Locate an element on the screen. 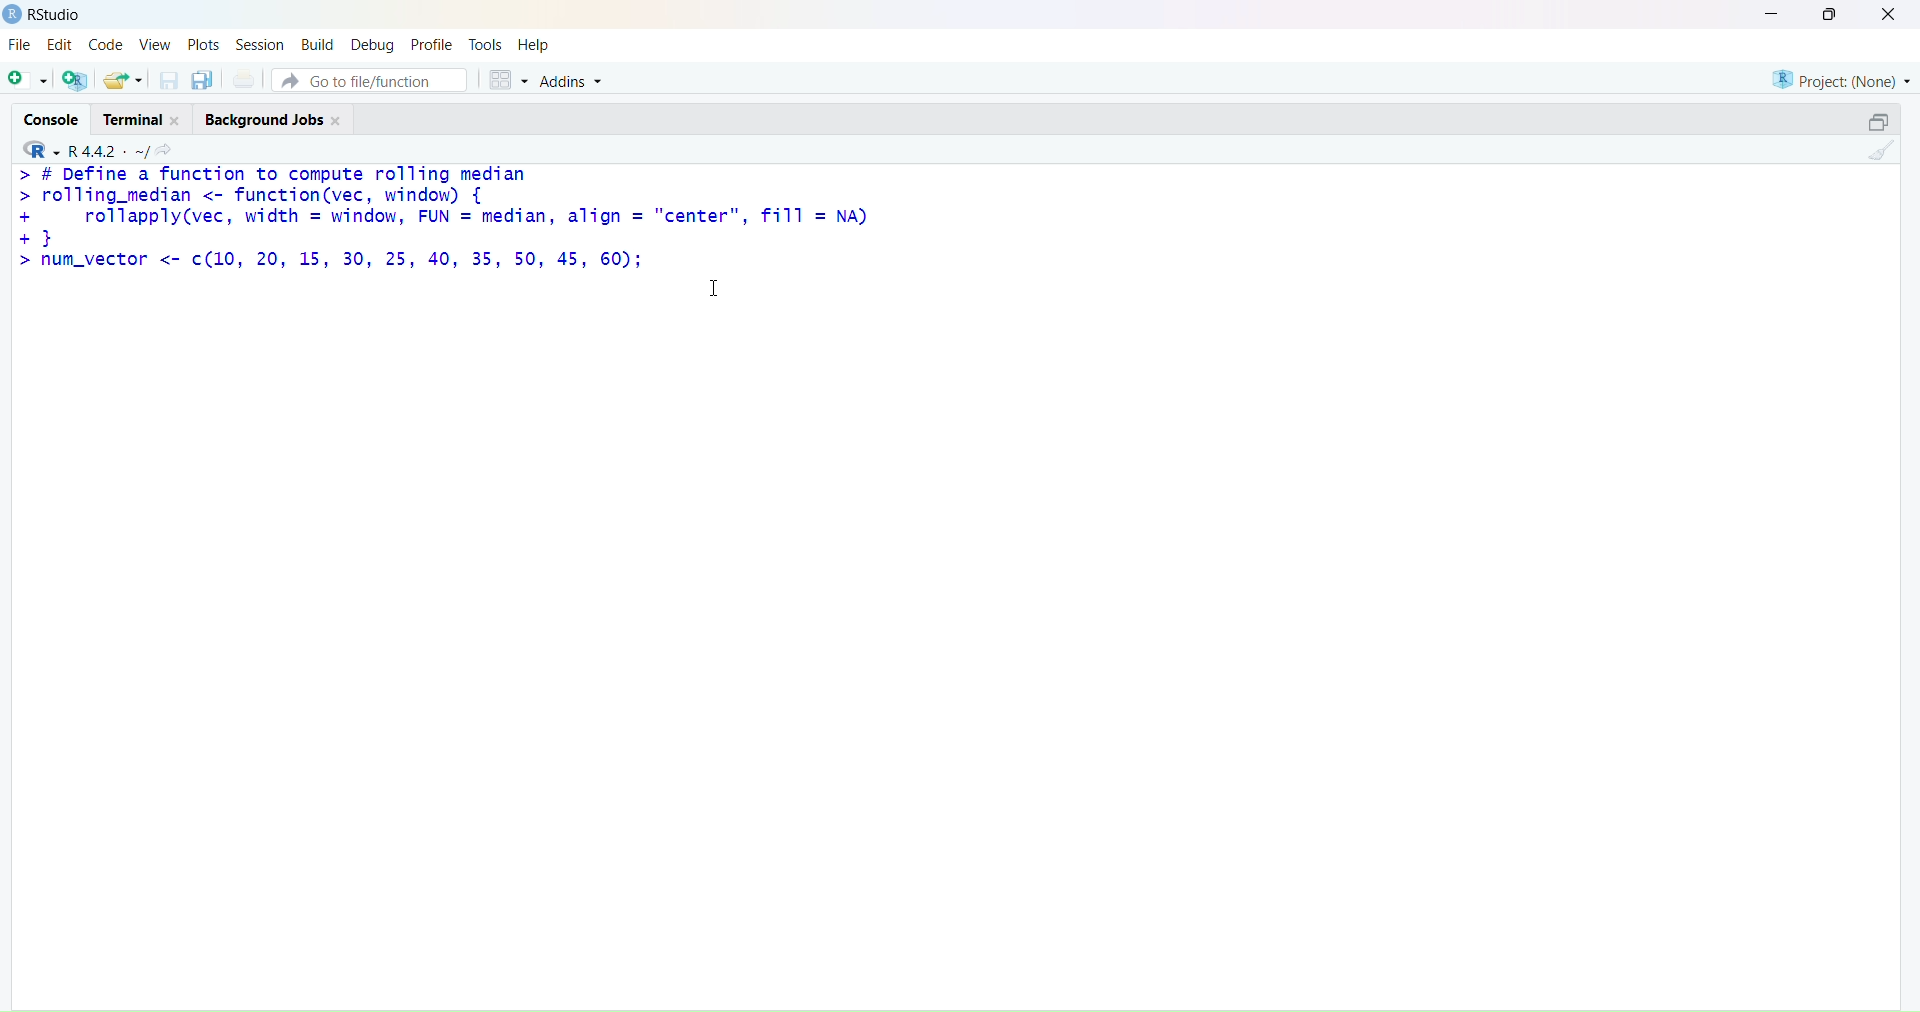  R 4.4.2 ~/ is located at coordinates (108, 151).